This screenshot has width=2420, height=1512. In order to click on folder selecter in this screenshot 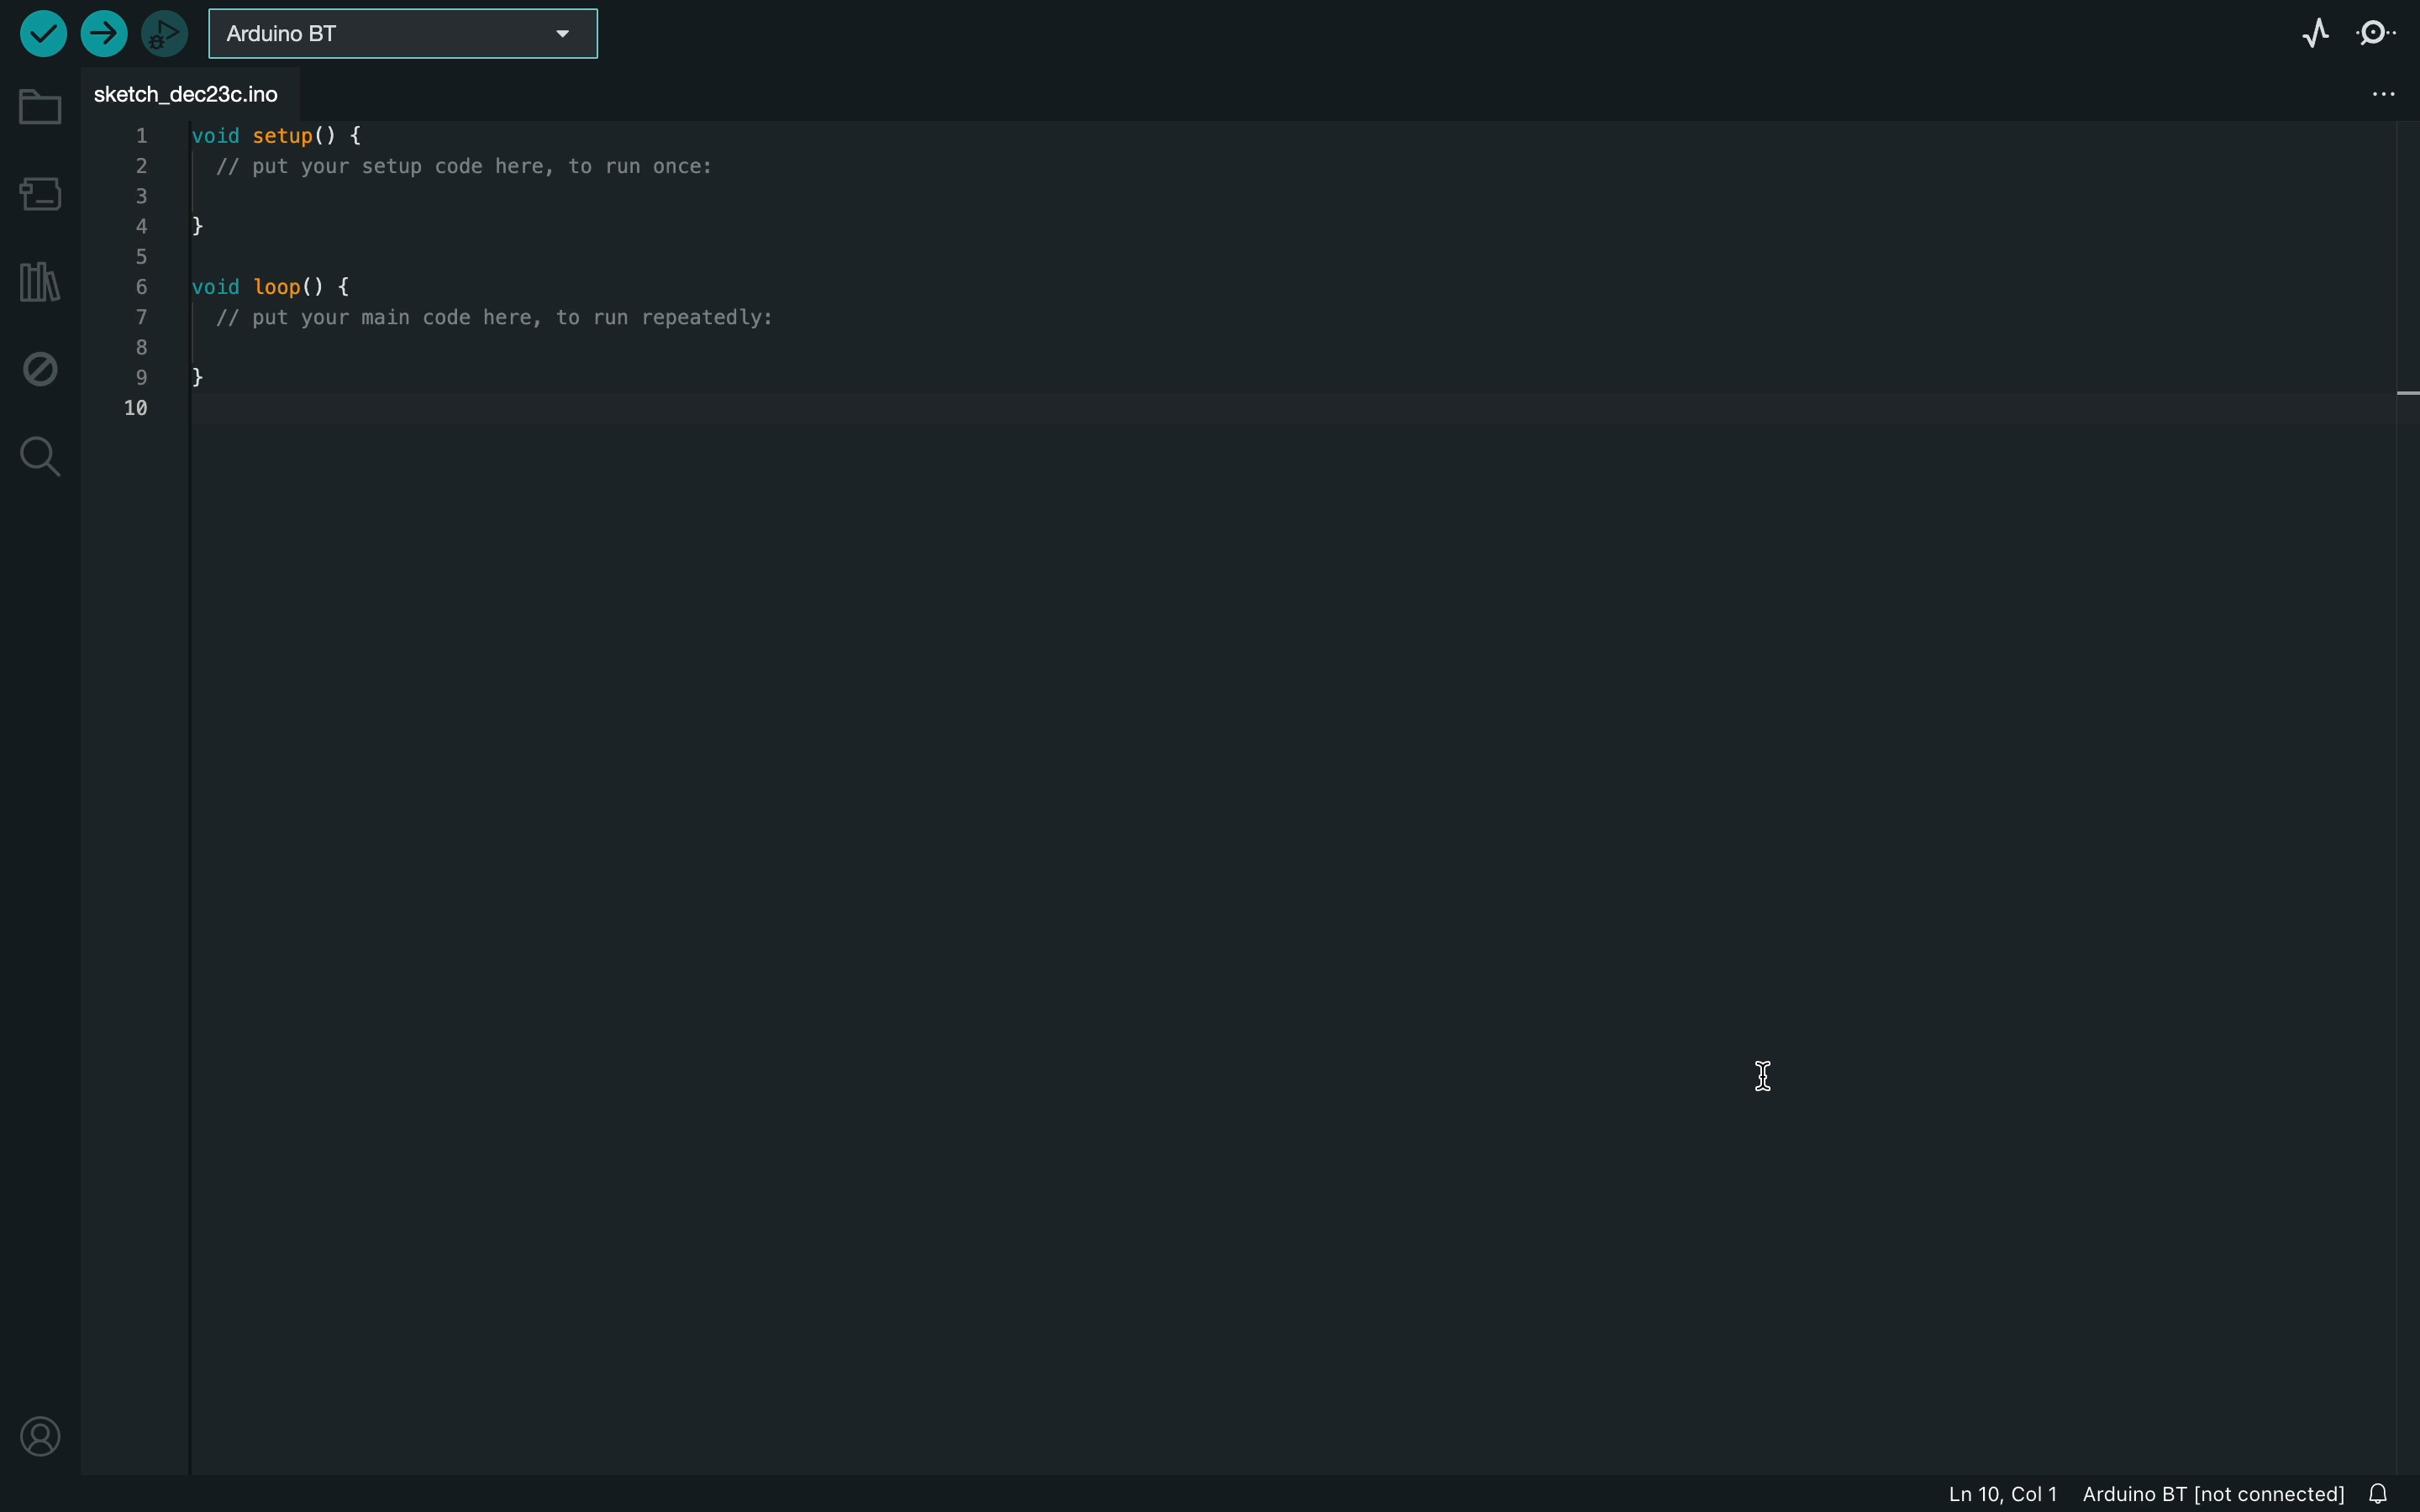, I will do `click(407, 33)`.